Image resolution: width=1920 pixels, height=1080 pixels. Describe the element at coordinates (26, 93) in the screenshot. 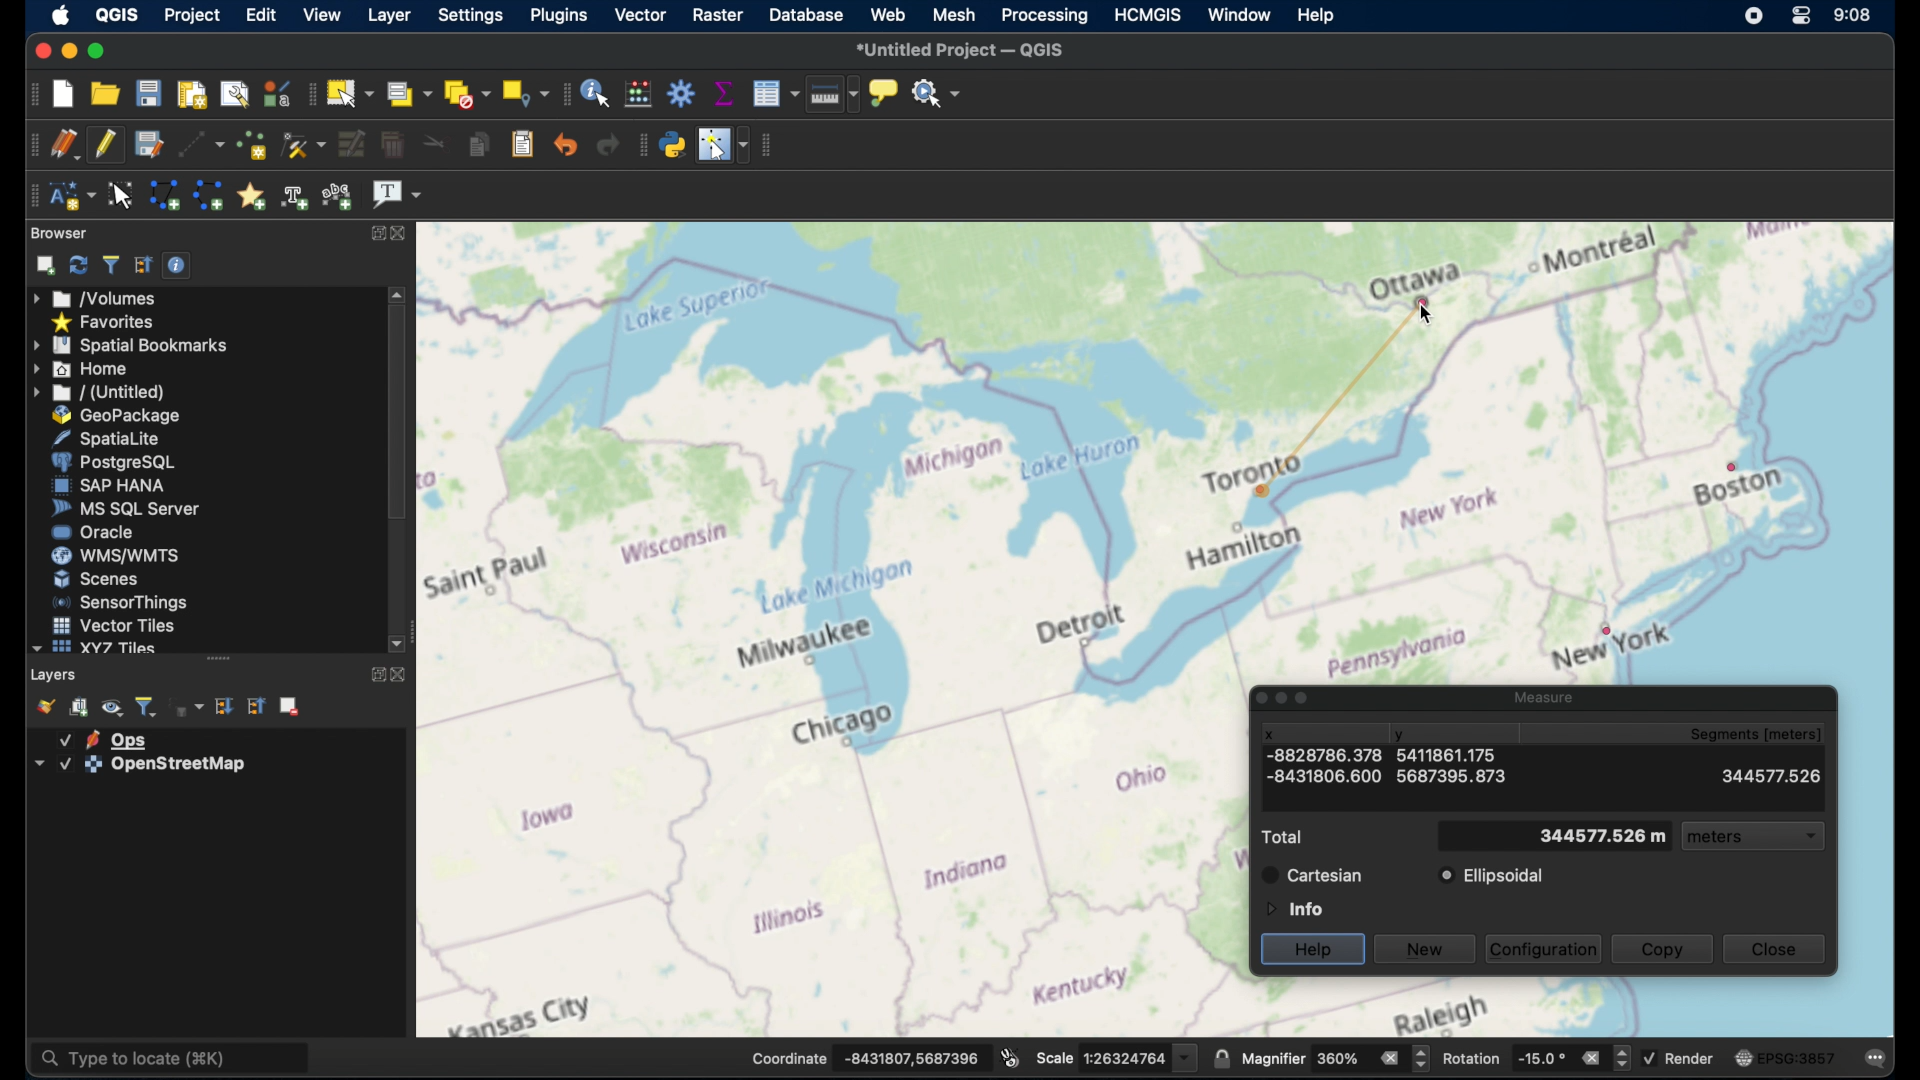

I see `project toolbar` at that location.